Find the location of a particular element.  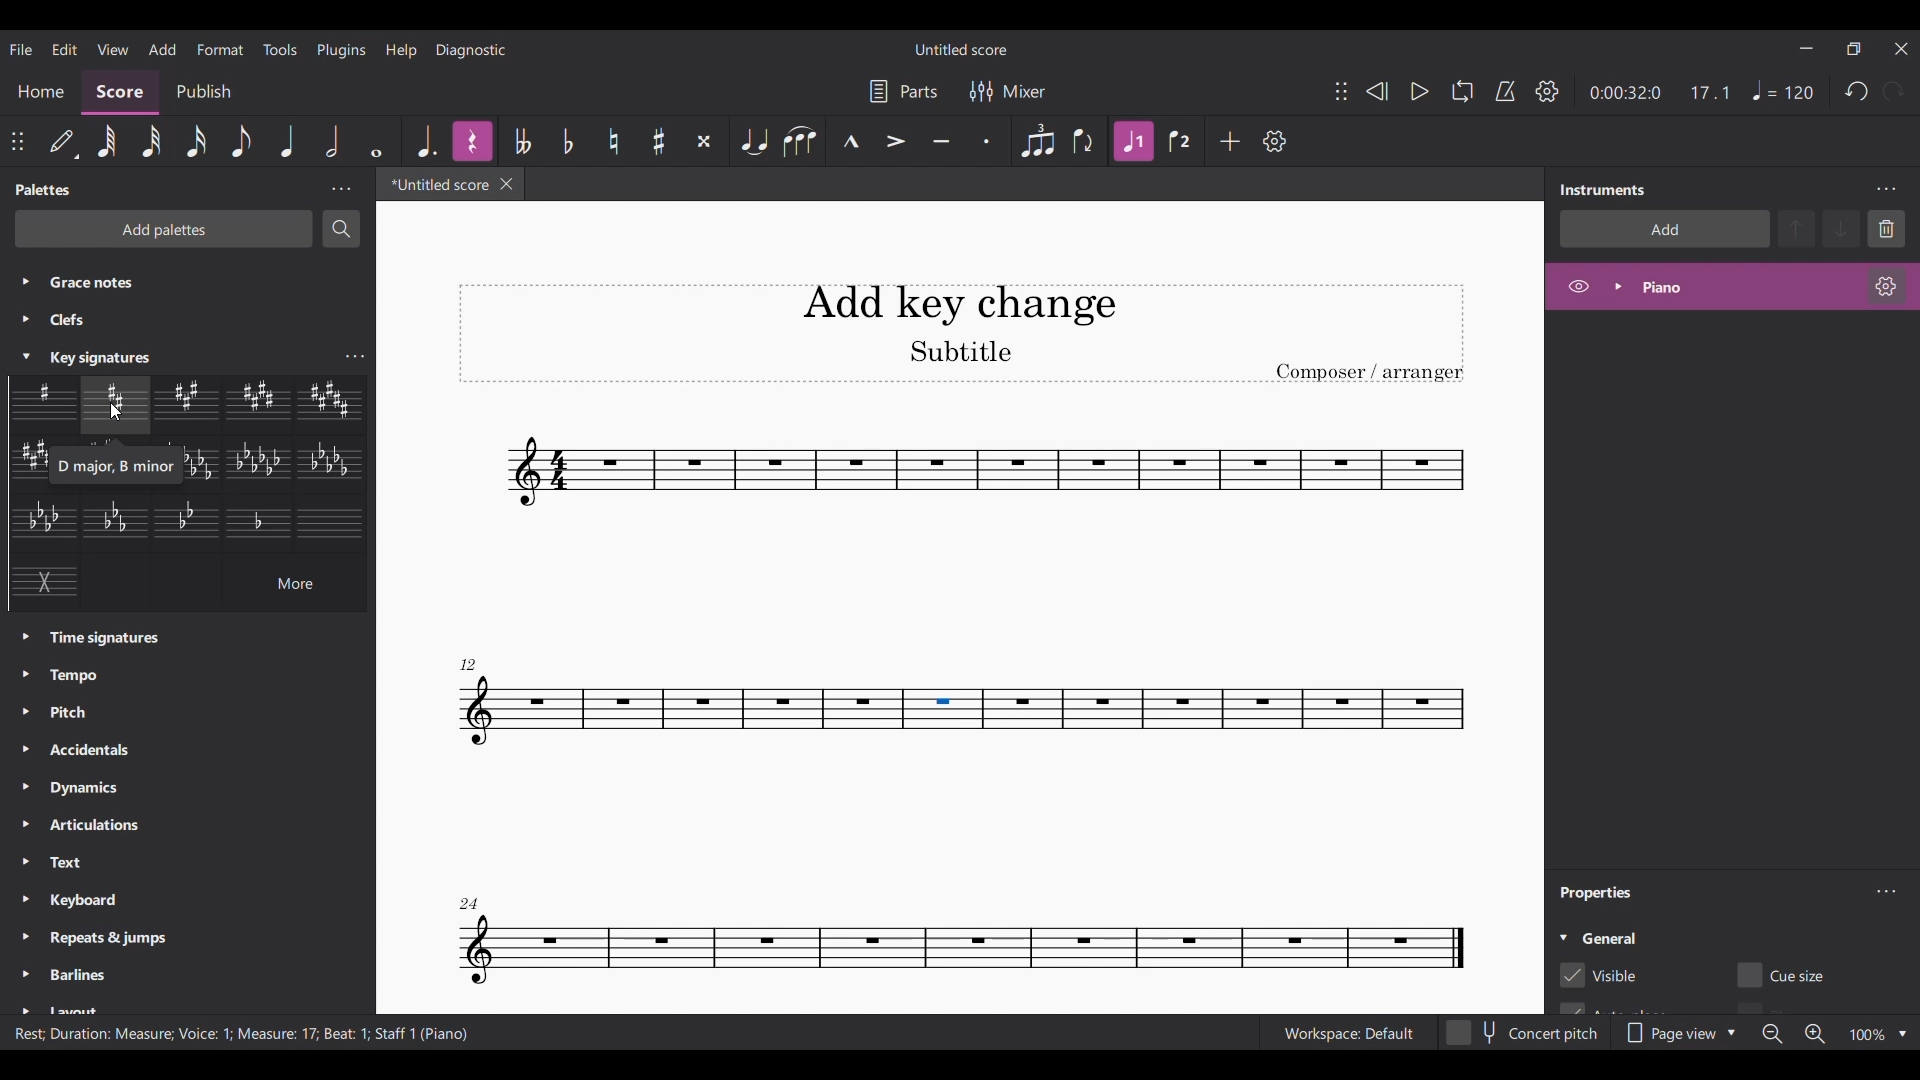

Close interface is located at coordinates (1901, 49).